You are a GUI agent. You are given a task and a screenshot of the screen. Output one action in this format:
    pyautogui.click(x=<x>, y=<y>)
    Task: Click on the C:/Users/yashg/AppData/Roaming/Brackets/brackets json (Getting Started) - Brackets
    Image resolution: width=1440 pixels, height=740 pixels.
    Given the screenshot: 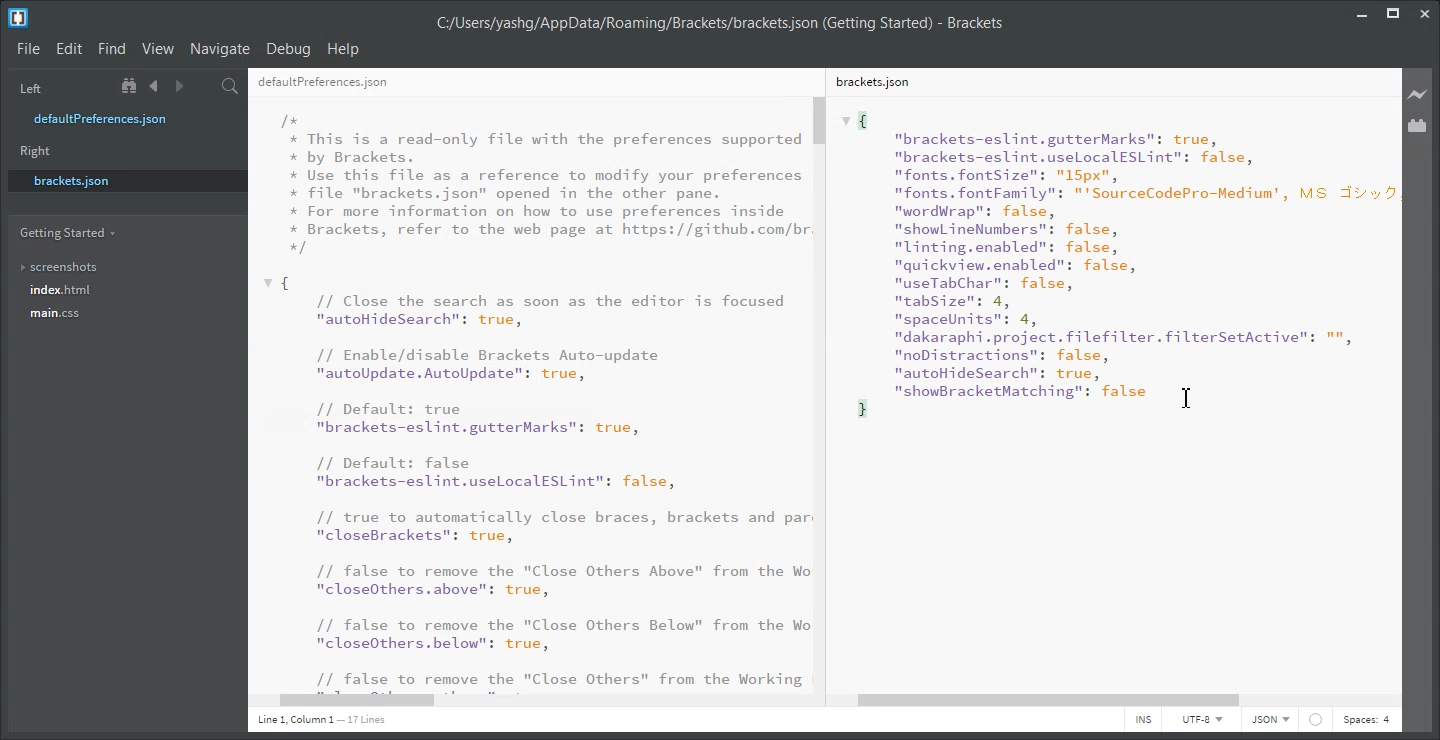 What is the action you would take?
    pyautogui.click(x=719, y=21)
    